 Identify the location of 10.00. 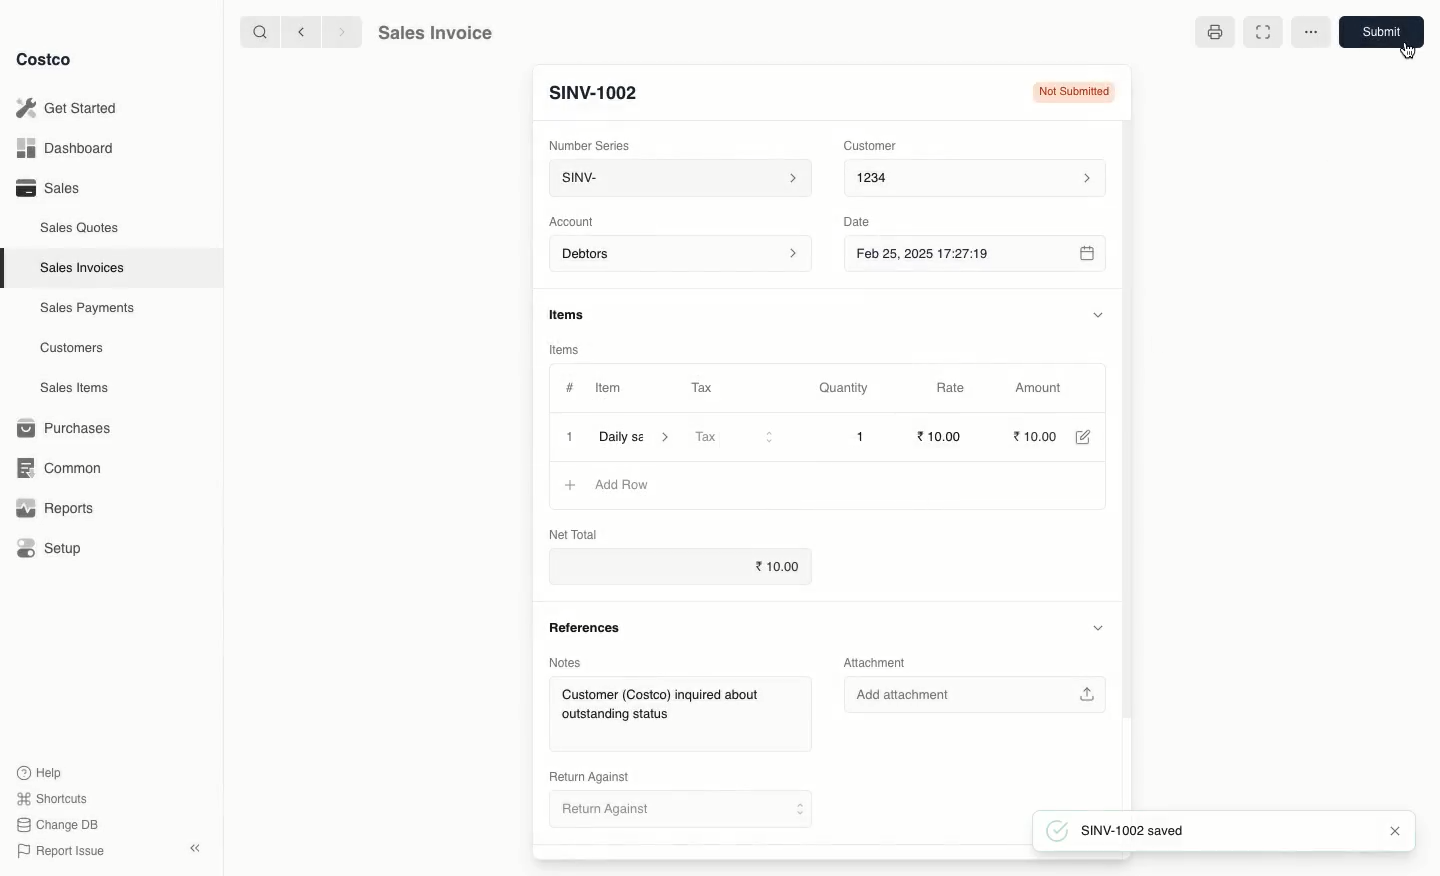
(1041, 436).